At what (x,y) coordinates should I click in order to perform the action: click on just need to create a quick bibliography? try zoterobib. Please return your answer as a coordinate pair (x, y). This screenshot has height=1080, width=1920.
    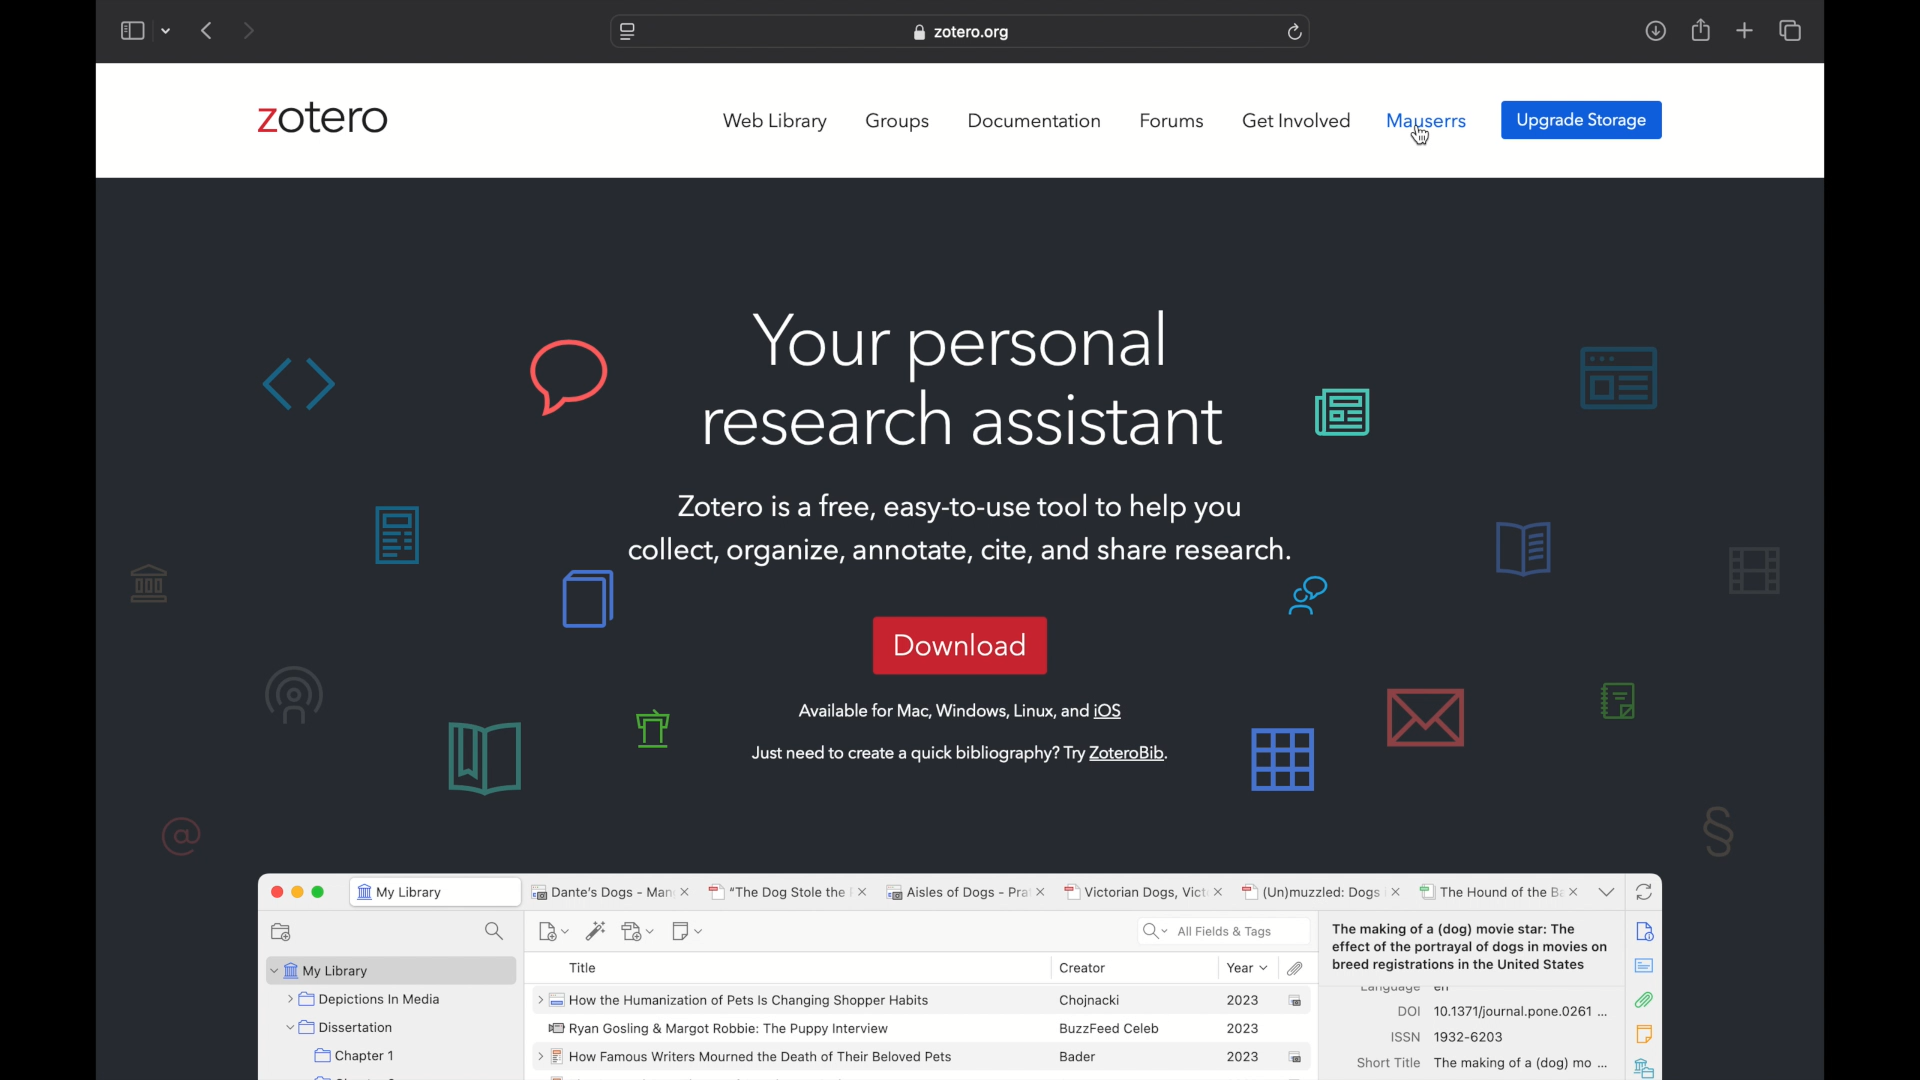
    Looking at the image, I should click on (958, 753).